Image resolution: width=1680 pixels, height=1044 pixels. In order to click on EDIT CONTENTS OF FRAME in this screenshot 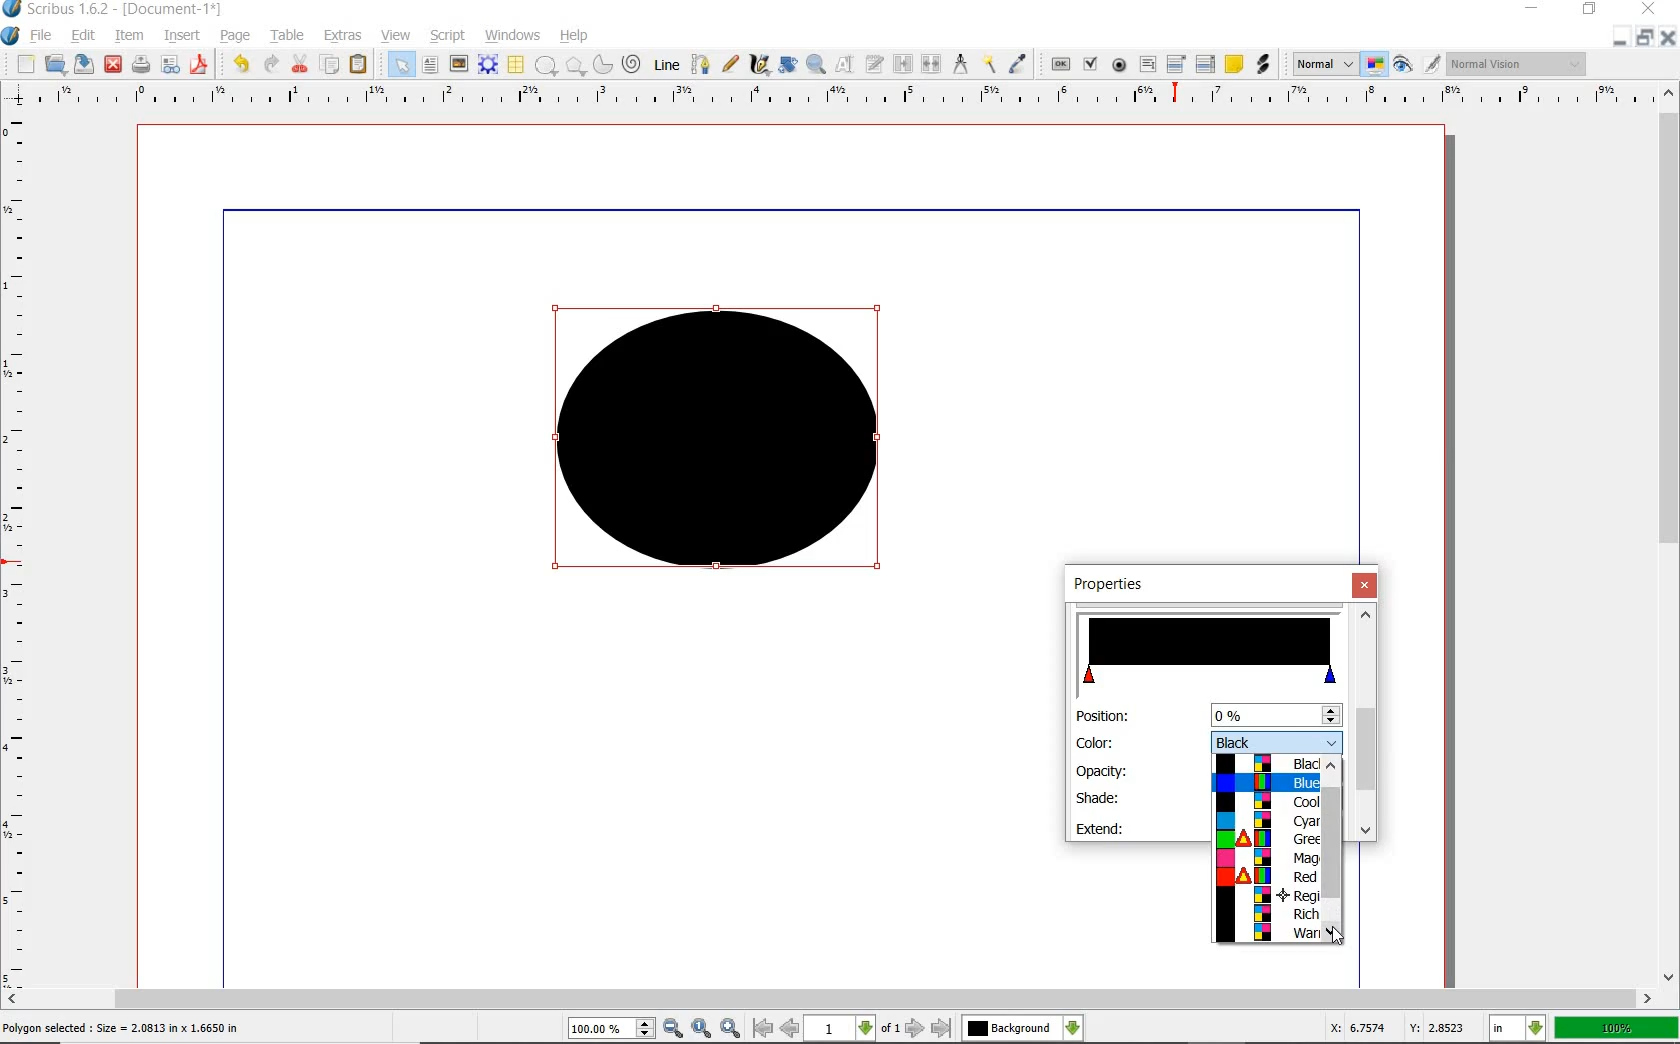, I will do `click(844, 63)`.